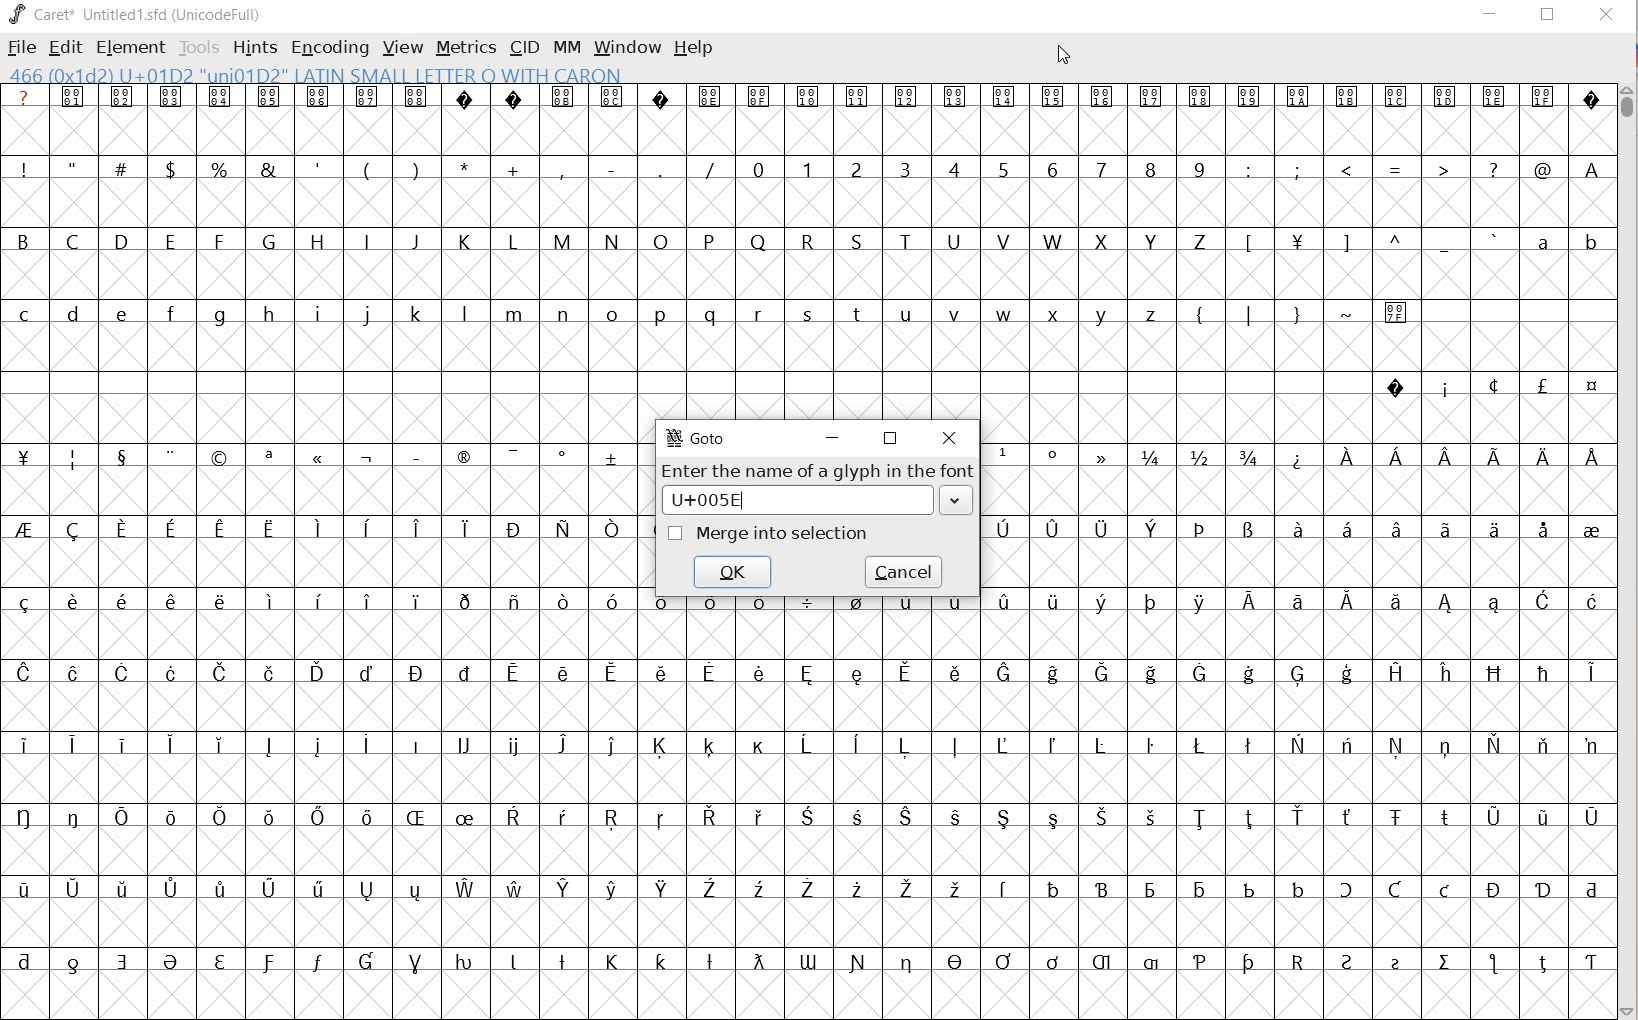 The width and height of the screenshot is (1638, 1020). Describe the element at coordinates (138, 13) in the screenshot. I see `caret* untitled1.sfd (unicodefull)` at that location.